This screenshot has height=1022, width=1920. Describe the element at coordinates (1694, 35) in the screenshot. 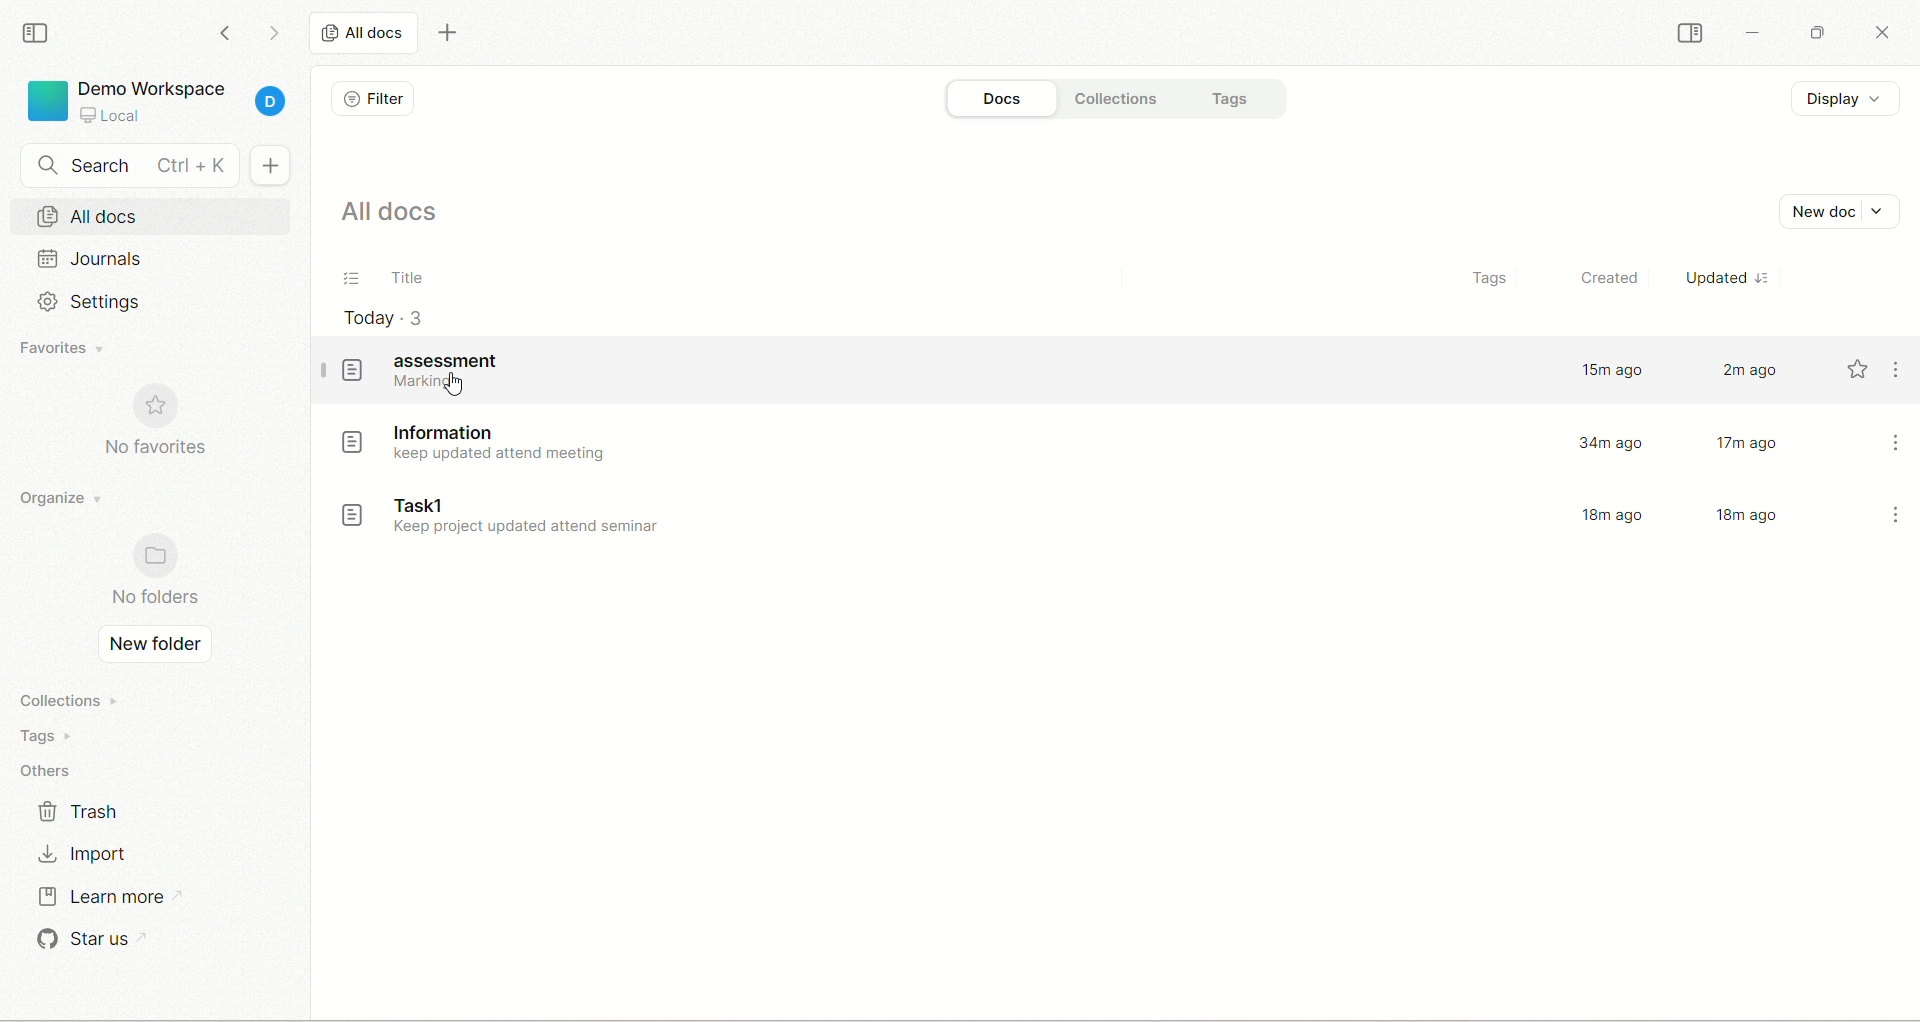

I see `collapse sidebar` at that location.